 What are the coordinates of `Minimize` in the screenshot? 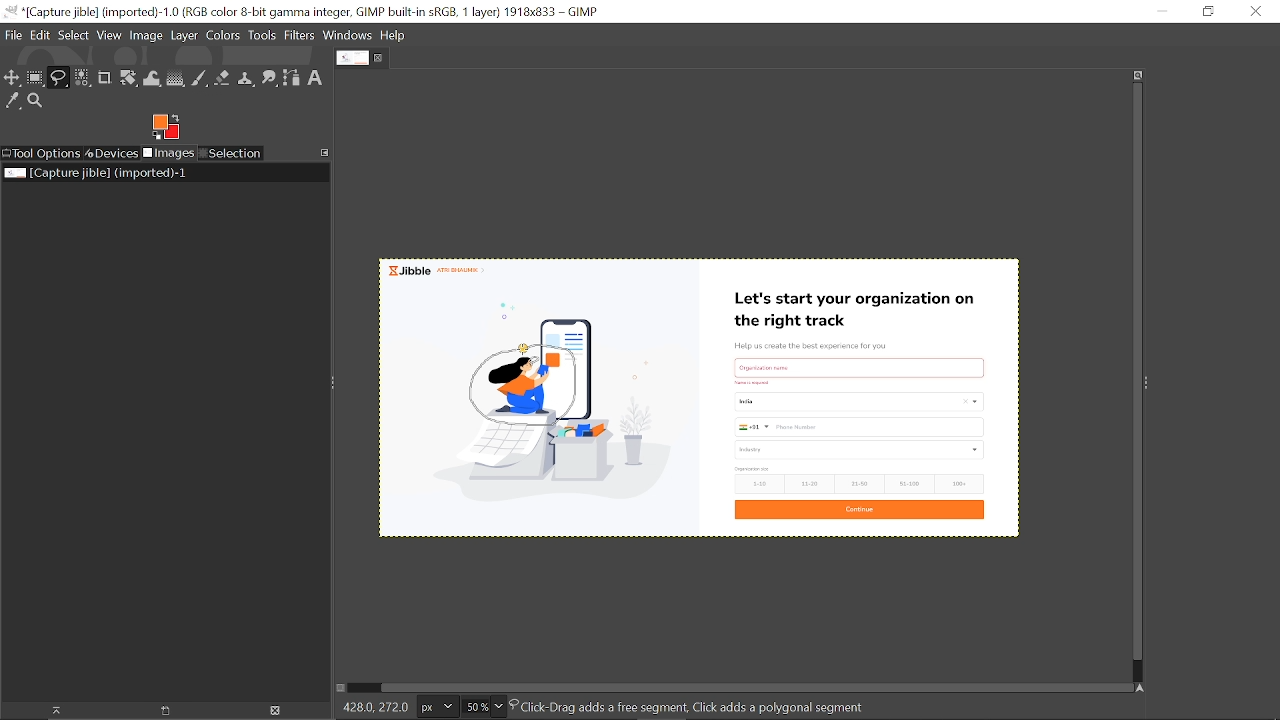 It's located at (1159, 11).